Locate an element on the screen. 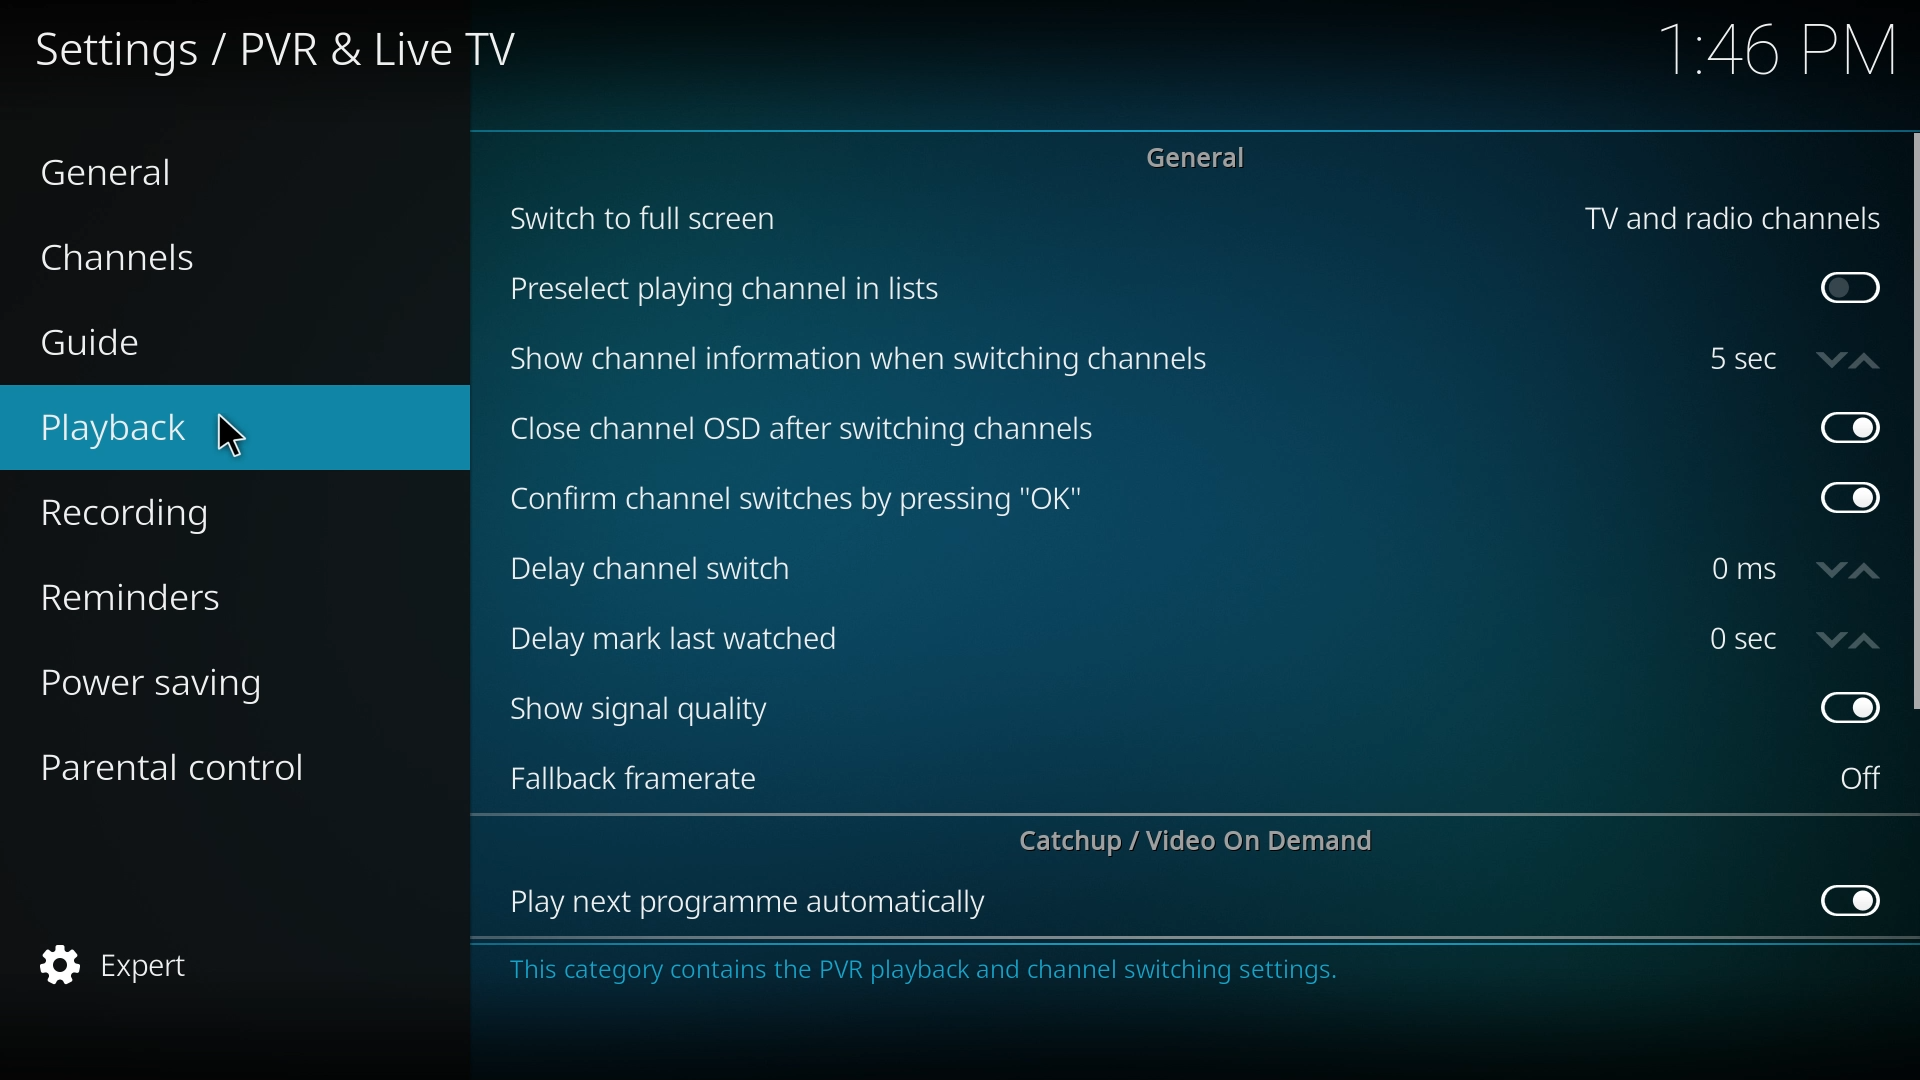 This screenshot has height=1080, width=1920. show signal quality is located at coordinates (654, 710).